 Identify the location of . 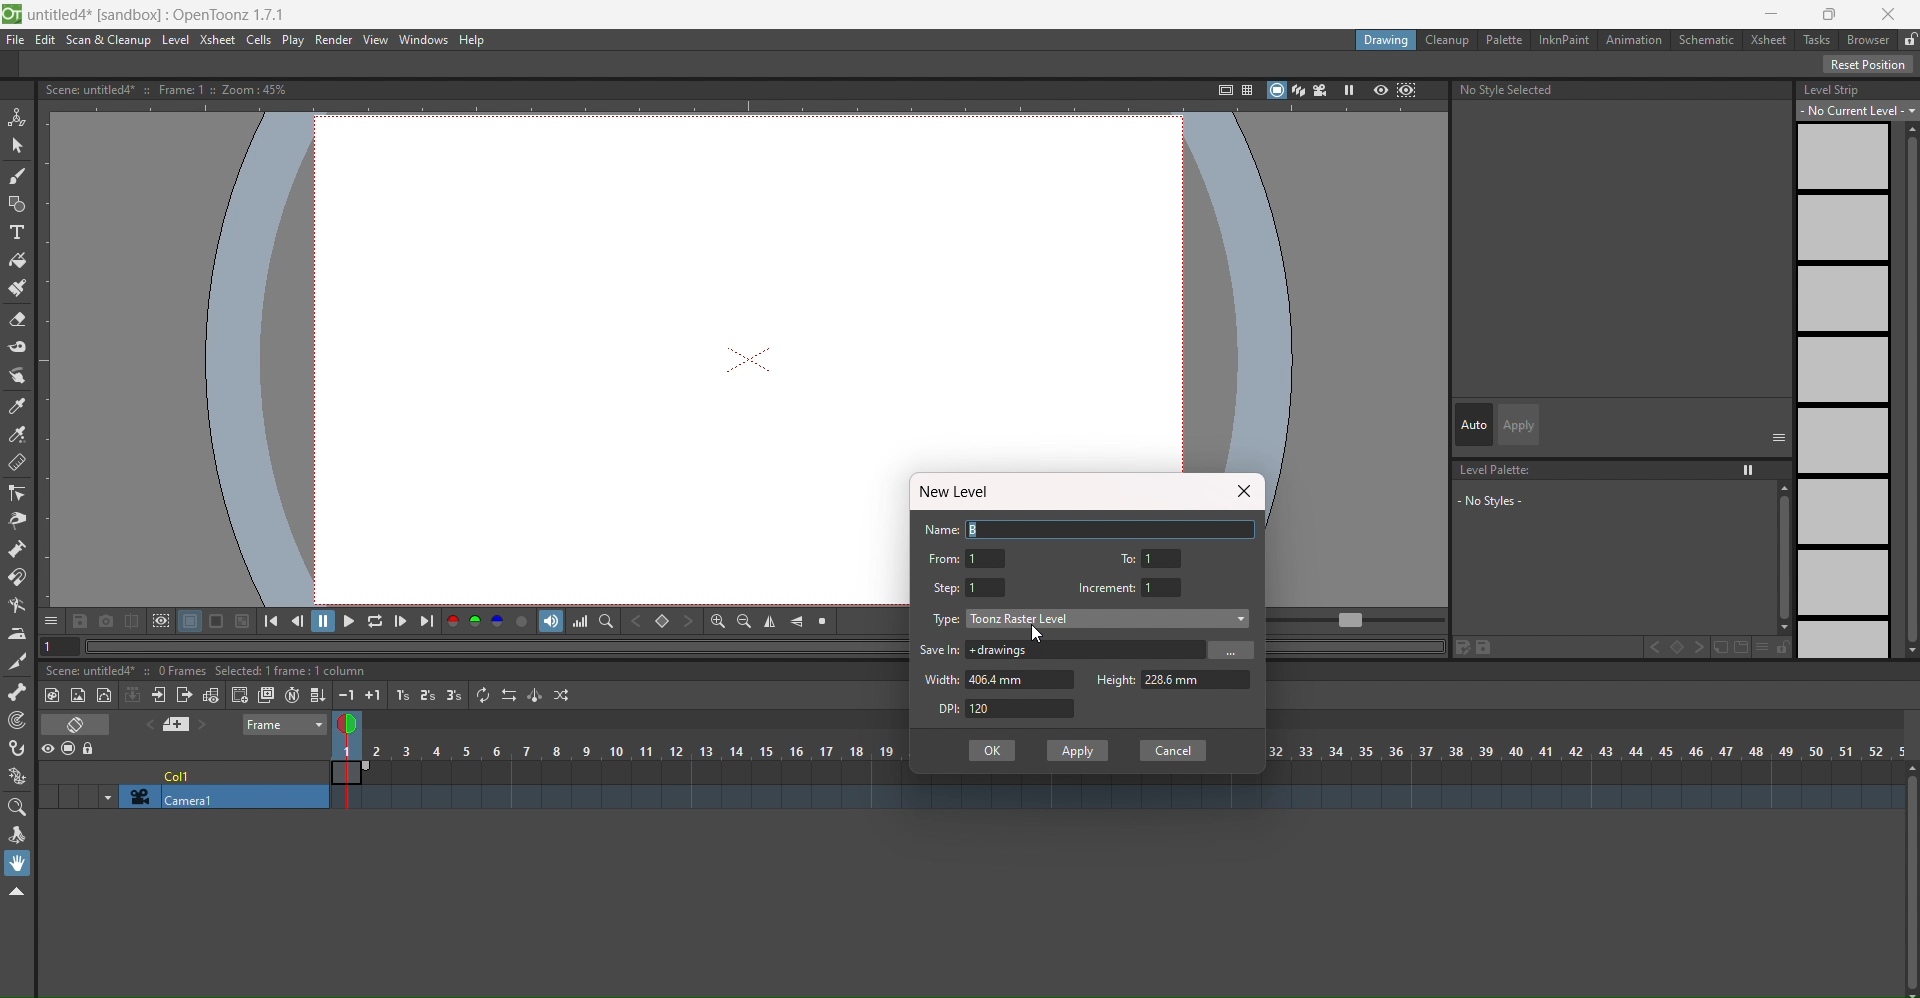
(796, 621).